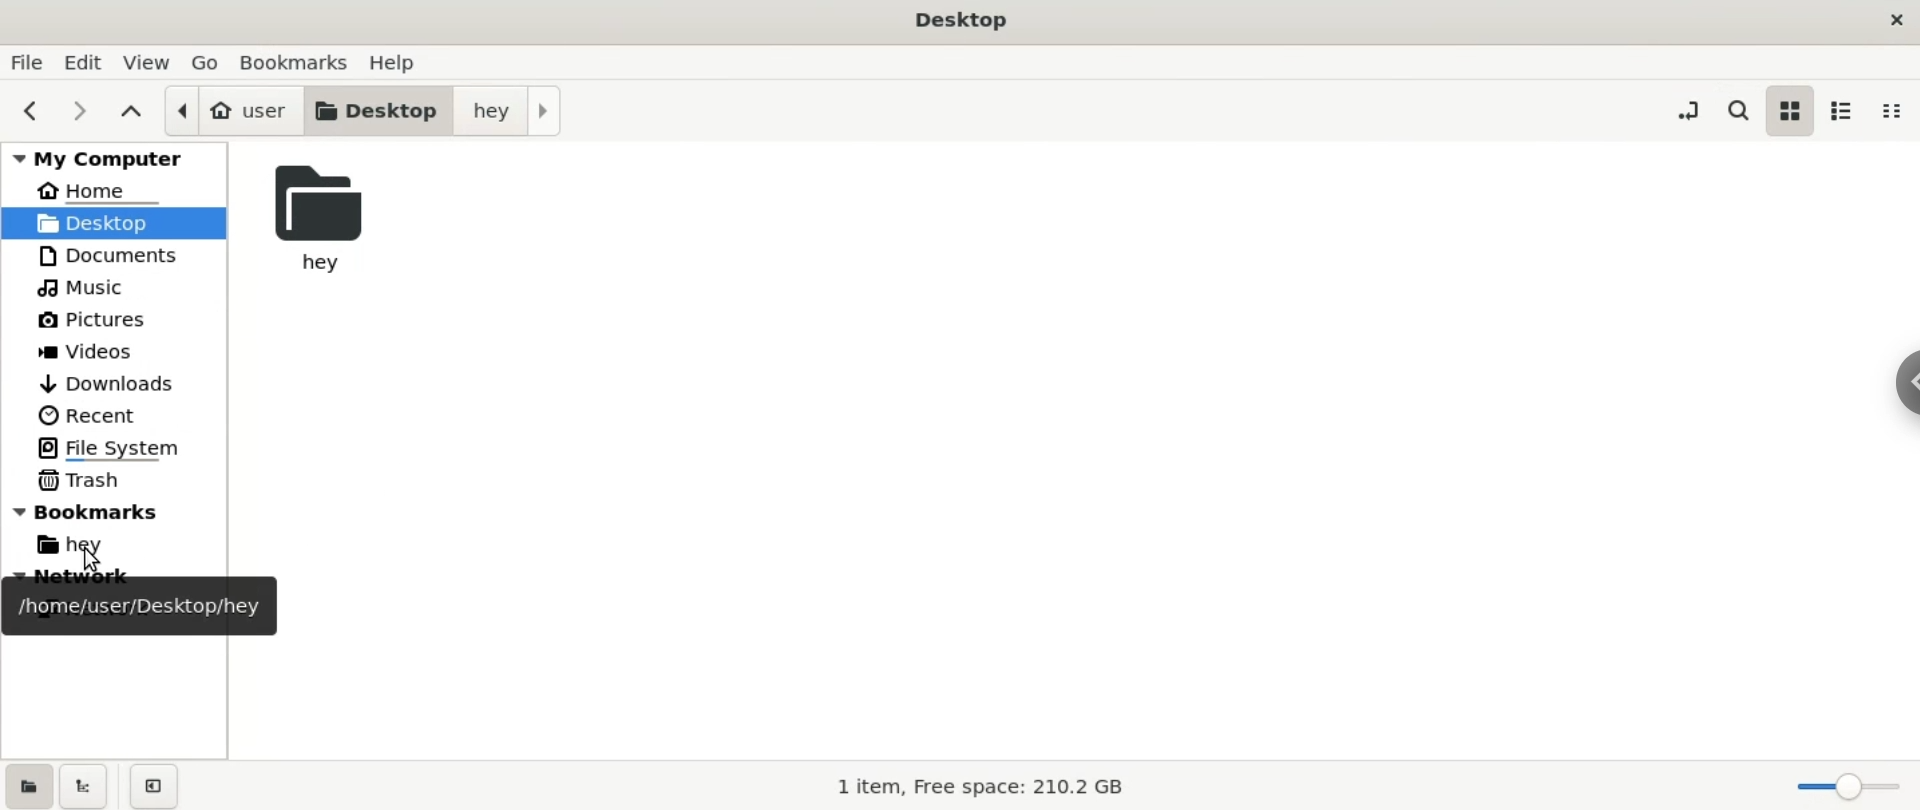  I want to click on music, so click(84, 287).